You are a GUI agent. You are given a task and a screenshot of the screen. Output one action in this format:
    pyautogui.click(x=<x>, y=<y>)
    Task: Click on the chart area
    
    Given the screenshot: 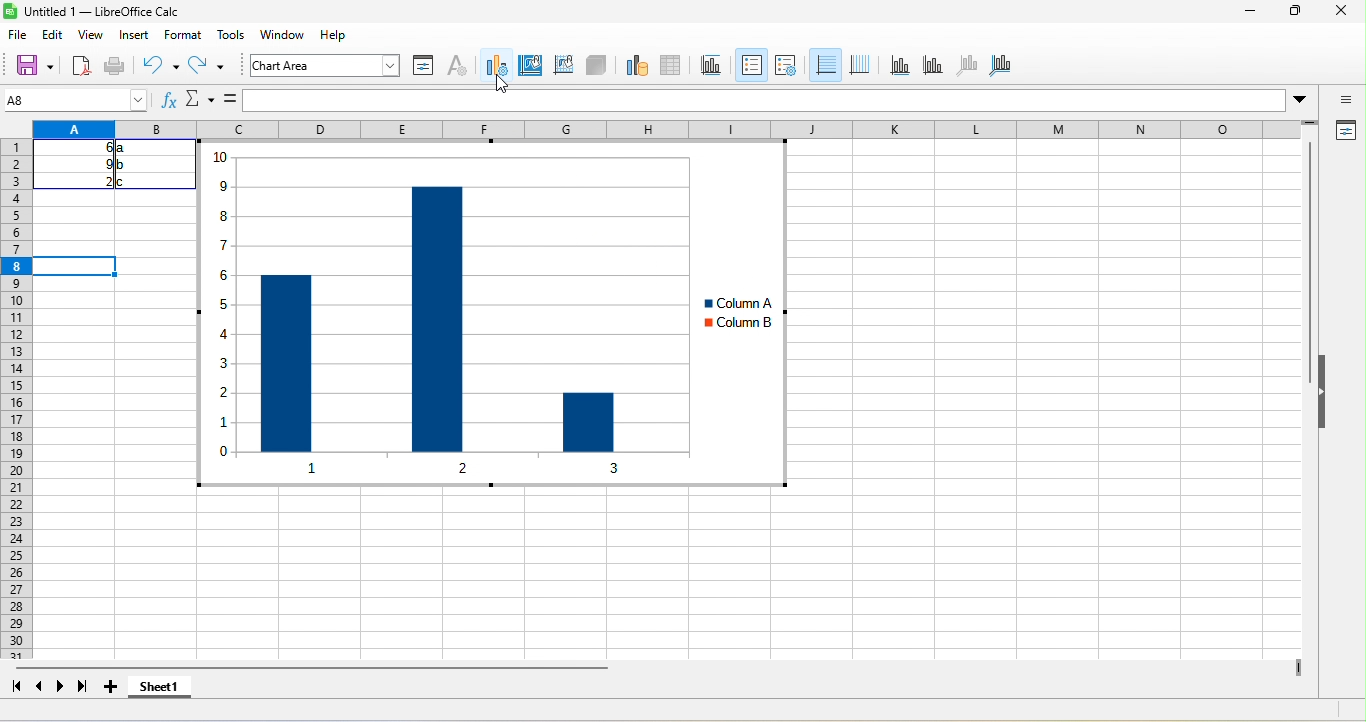 What is the action you would take?
    pyautogui.click(x=326, y=66)
    